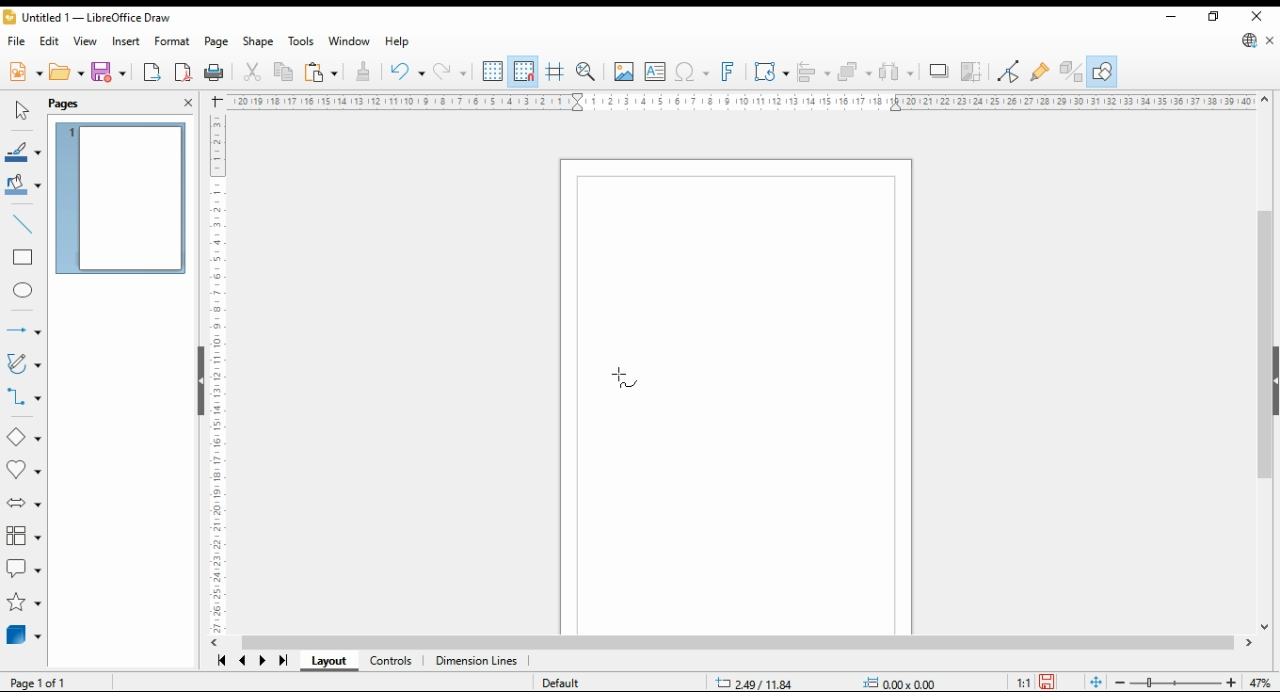 The height and width of the screenshot is (692, 1280). Describe the element at coordinates (66, 73) in the screenshot. I see `open ` at that location.